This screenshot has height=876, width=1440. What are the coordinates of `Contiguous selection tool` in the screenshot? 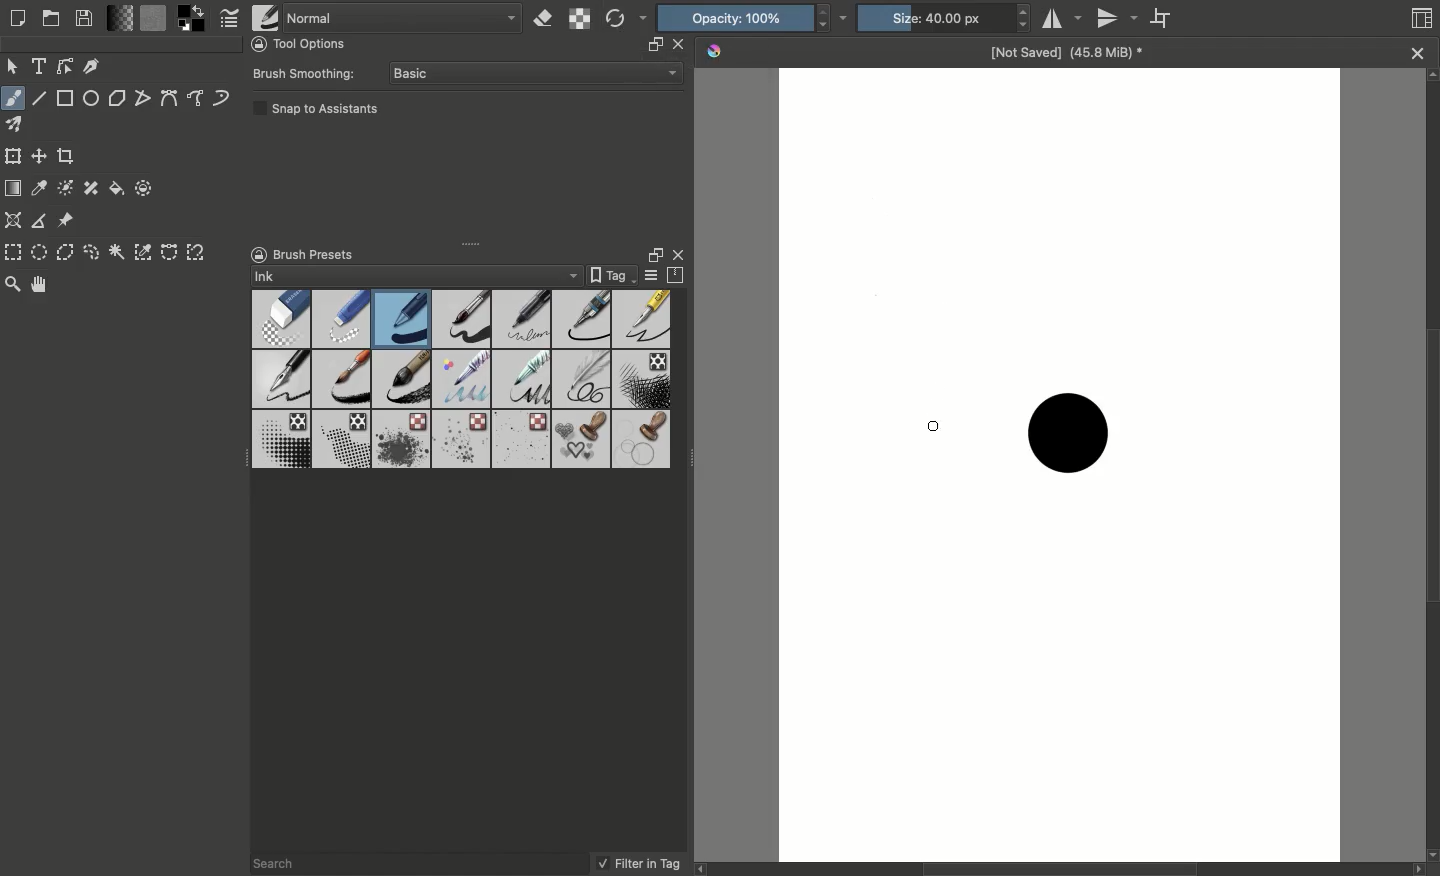 It's located at (118, 254).